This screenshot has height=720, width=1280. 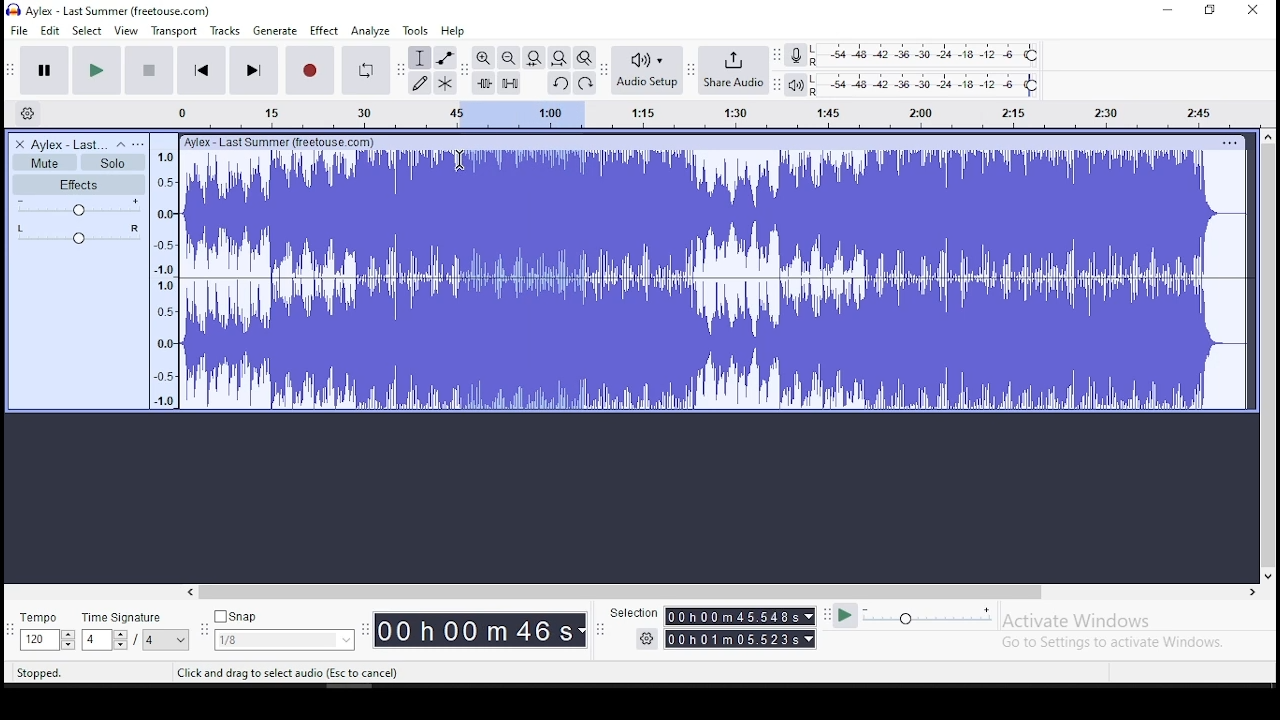 I want to click on timeline settings, so click(x=28, y=112).